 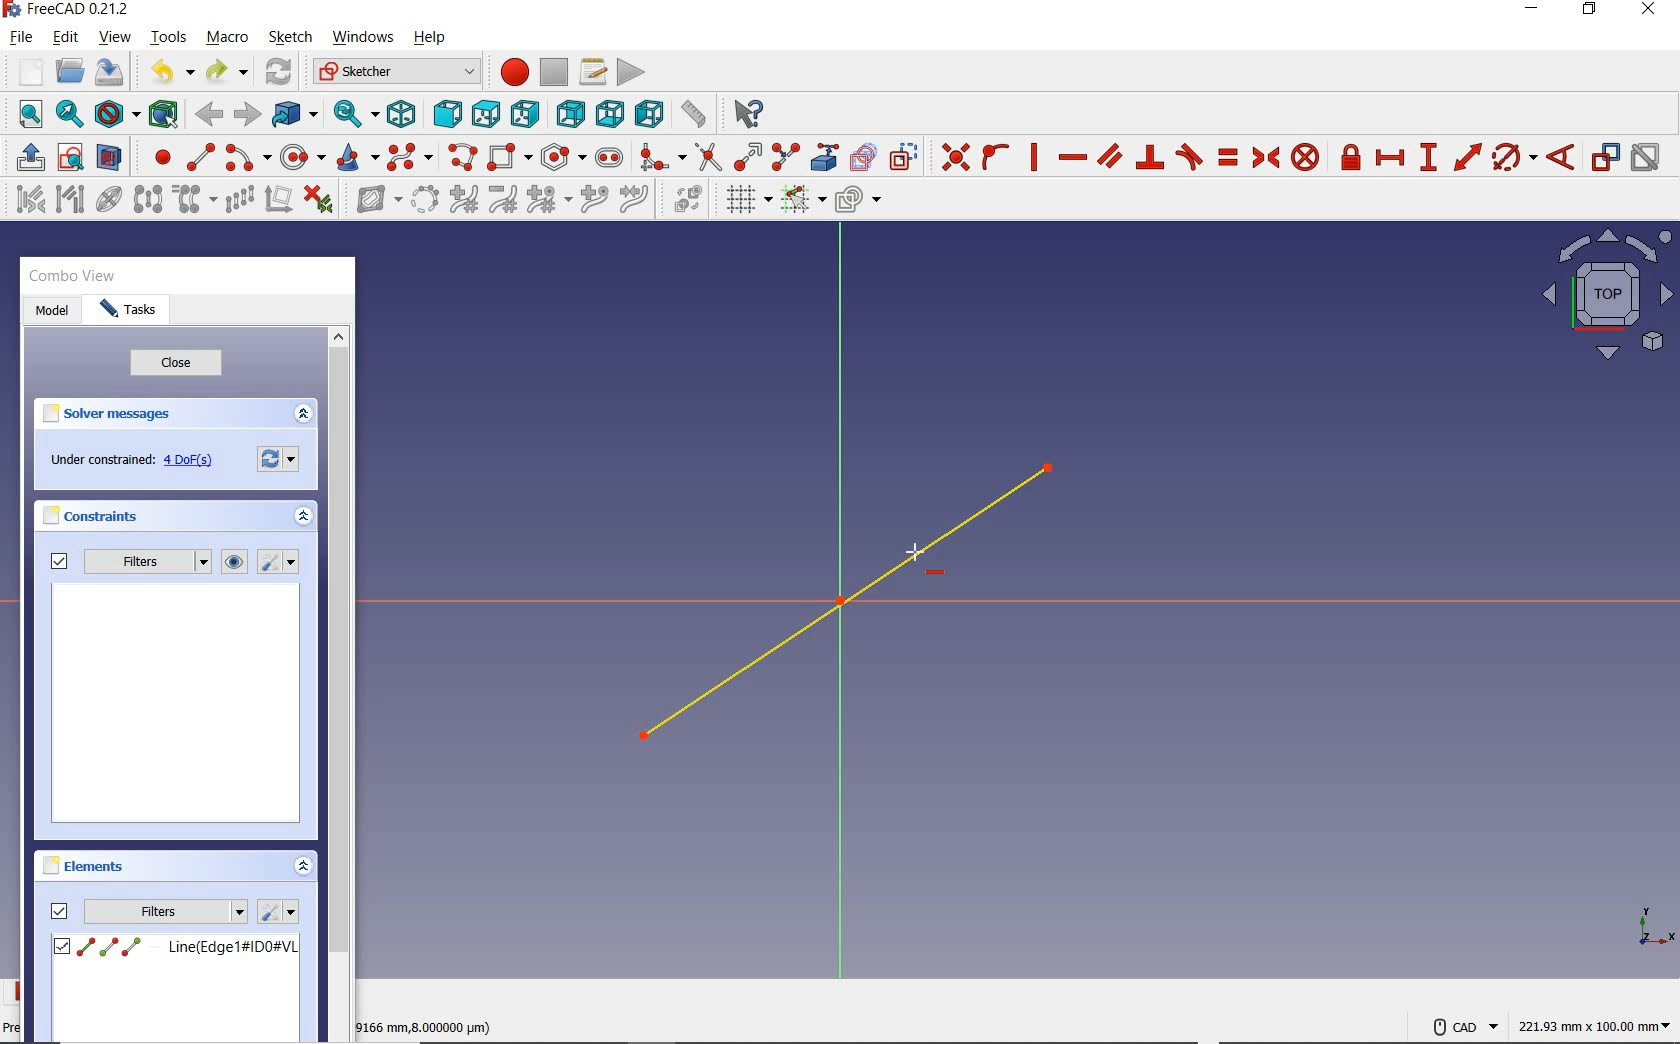 I want to click on MINIMIZE, so click(x=1537, y=10).